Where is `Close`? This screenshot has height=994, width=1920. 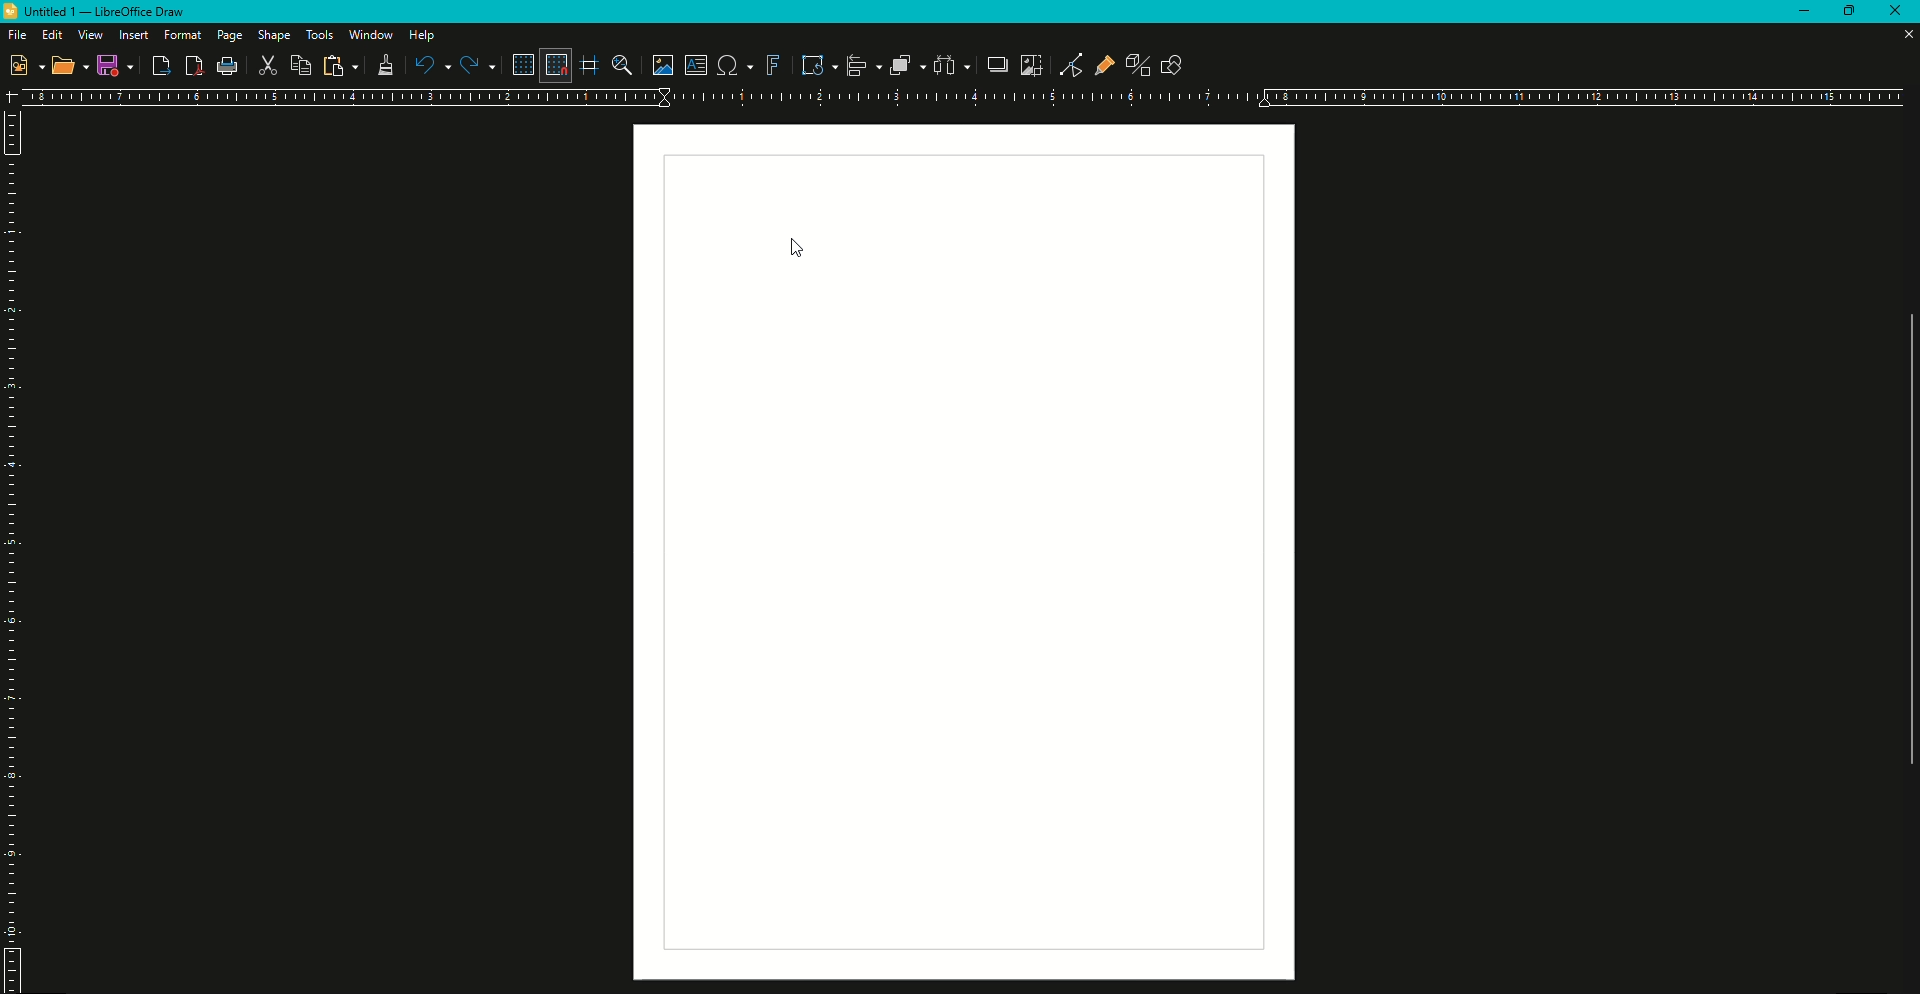 Close is located at coordinates (1906, 36).